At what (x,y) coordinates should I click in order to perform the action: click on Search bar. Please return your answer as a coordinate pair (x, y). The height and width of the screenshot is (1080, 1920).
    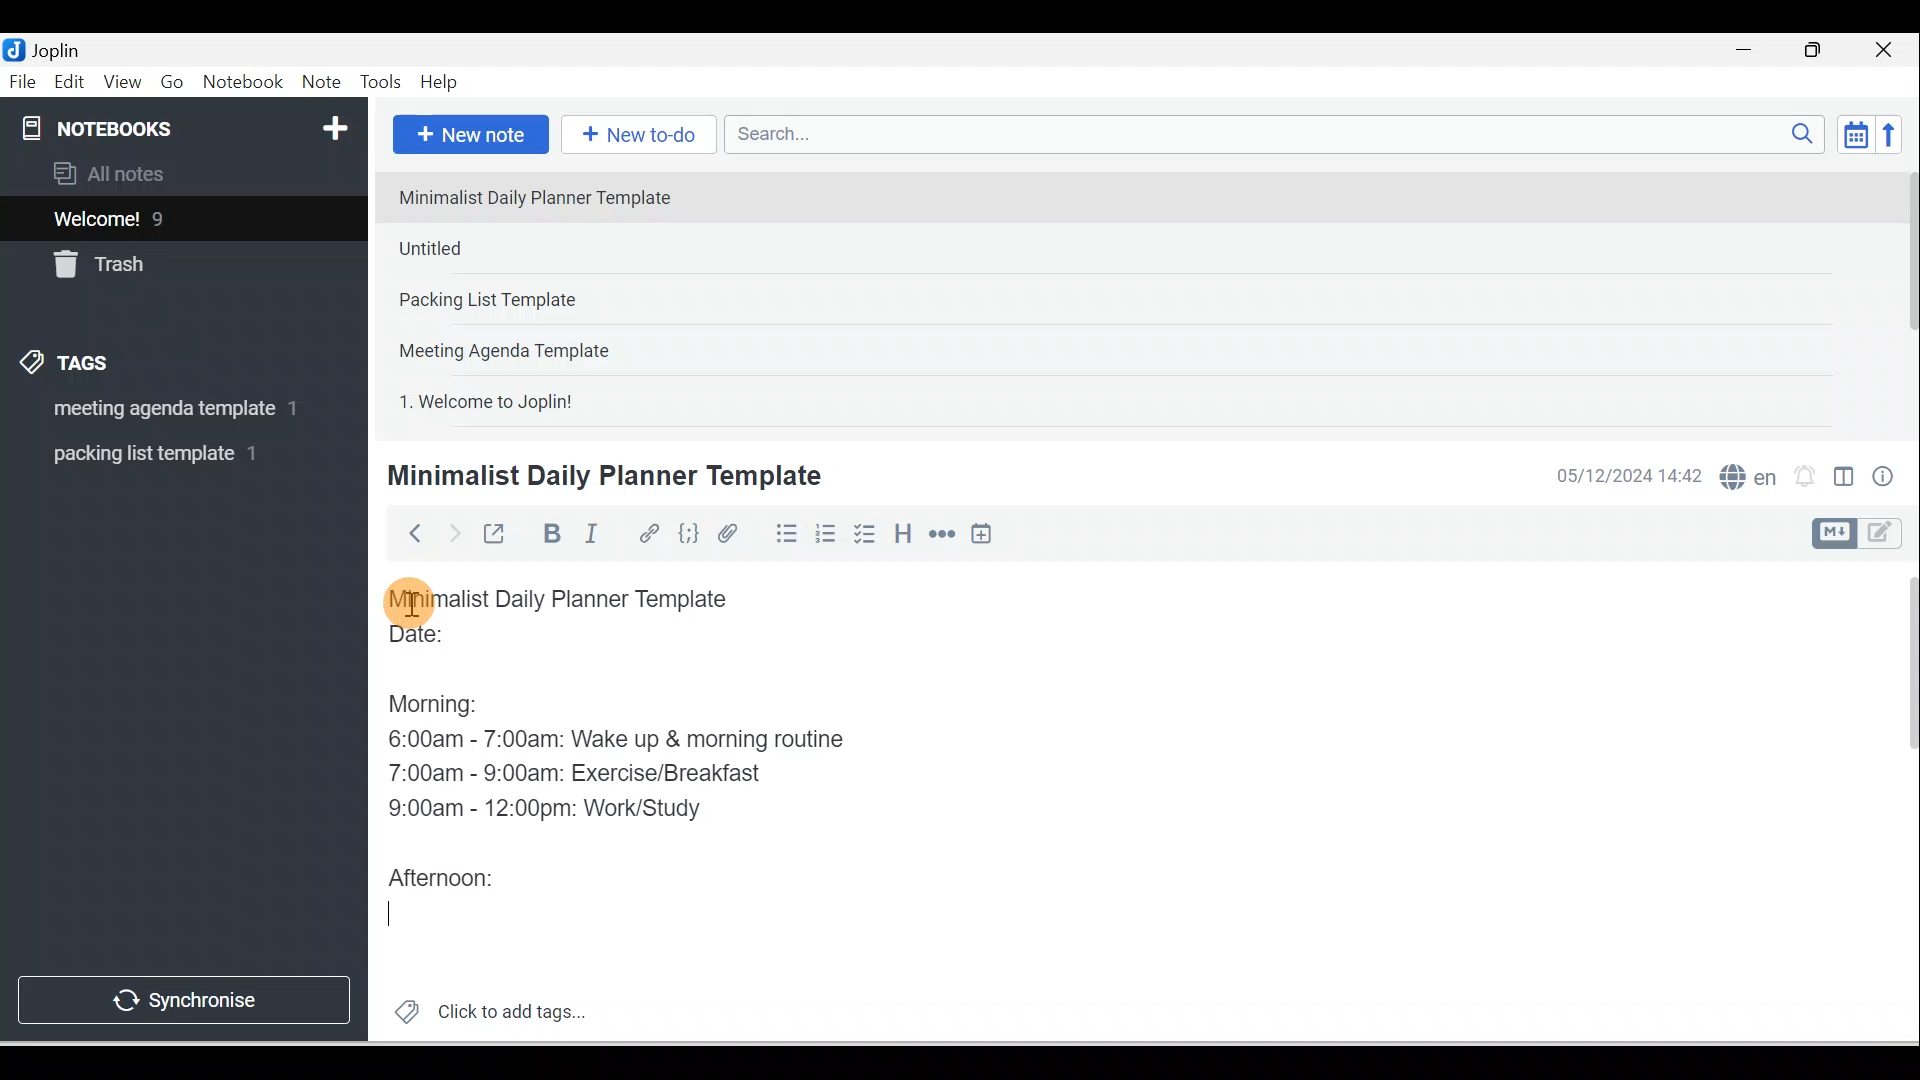
    Looking at the image, I should click on (1281, 134).